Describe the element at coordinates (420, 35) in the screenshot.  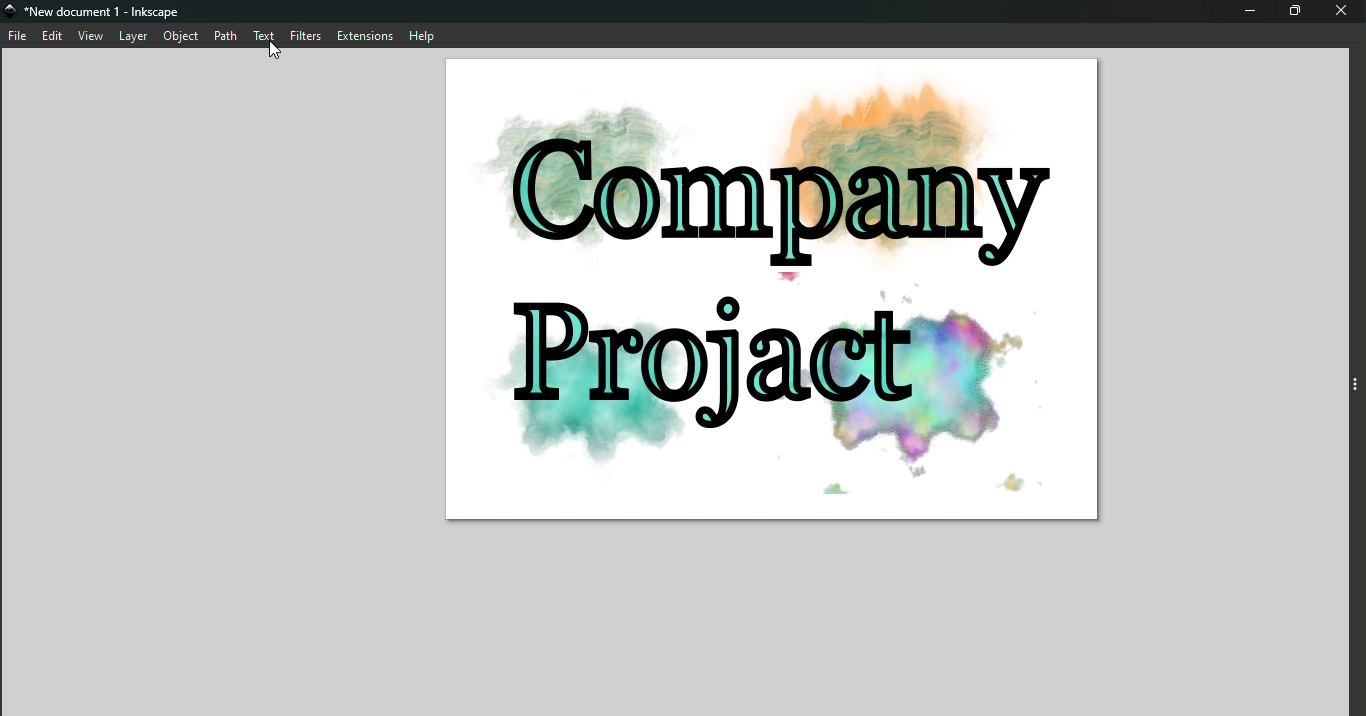
I see `help` at that location.